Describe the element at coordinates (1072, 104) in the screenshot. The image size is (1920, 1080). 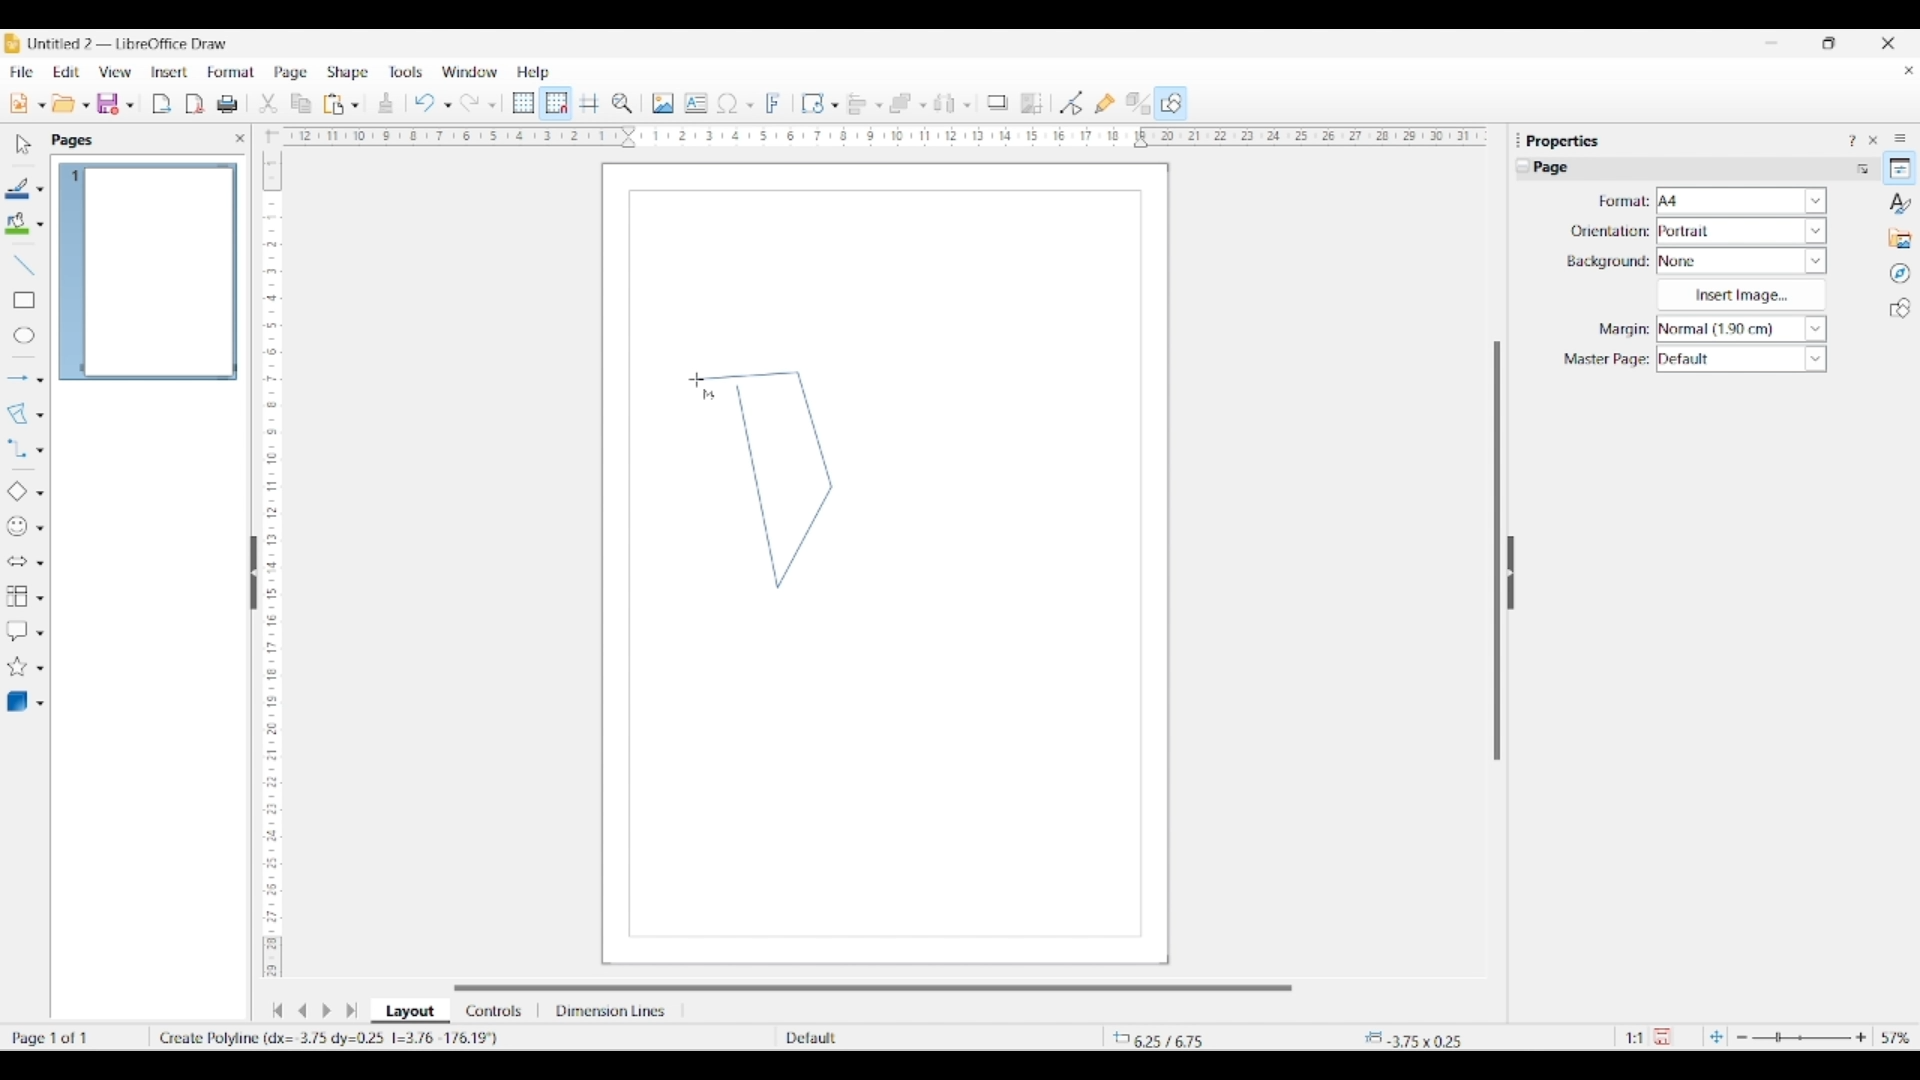
I see `Toggle point edit mode` at that location.